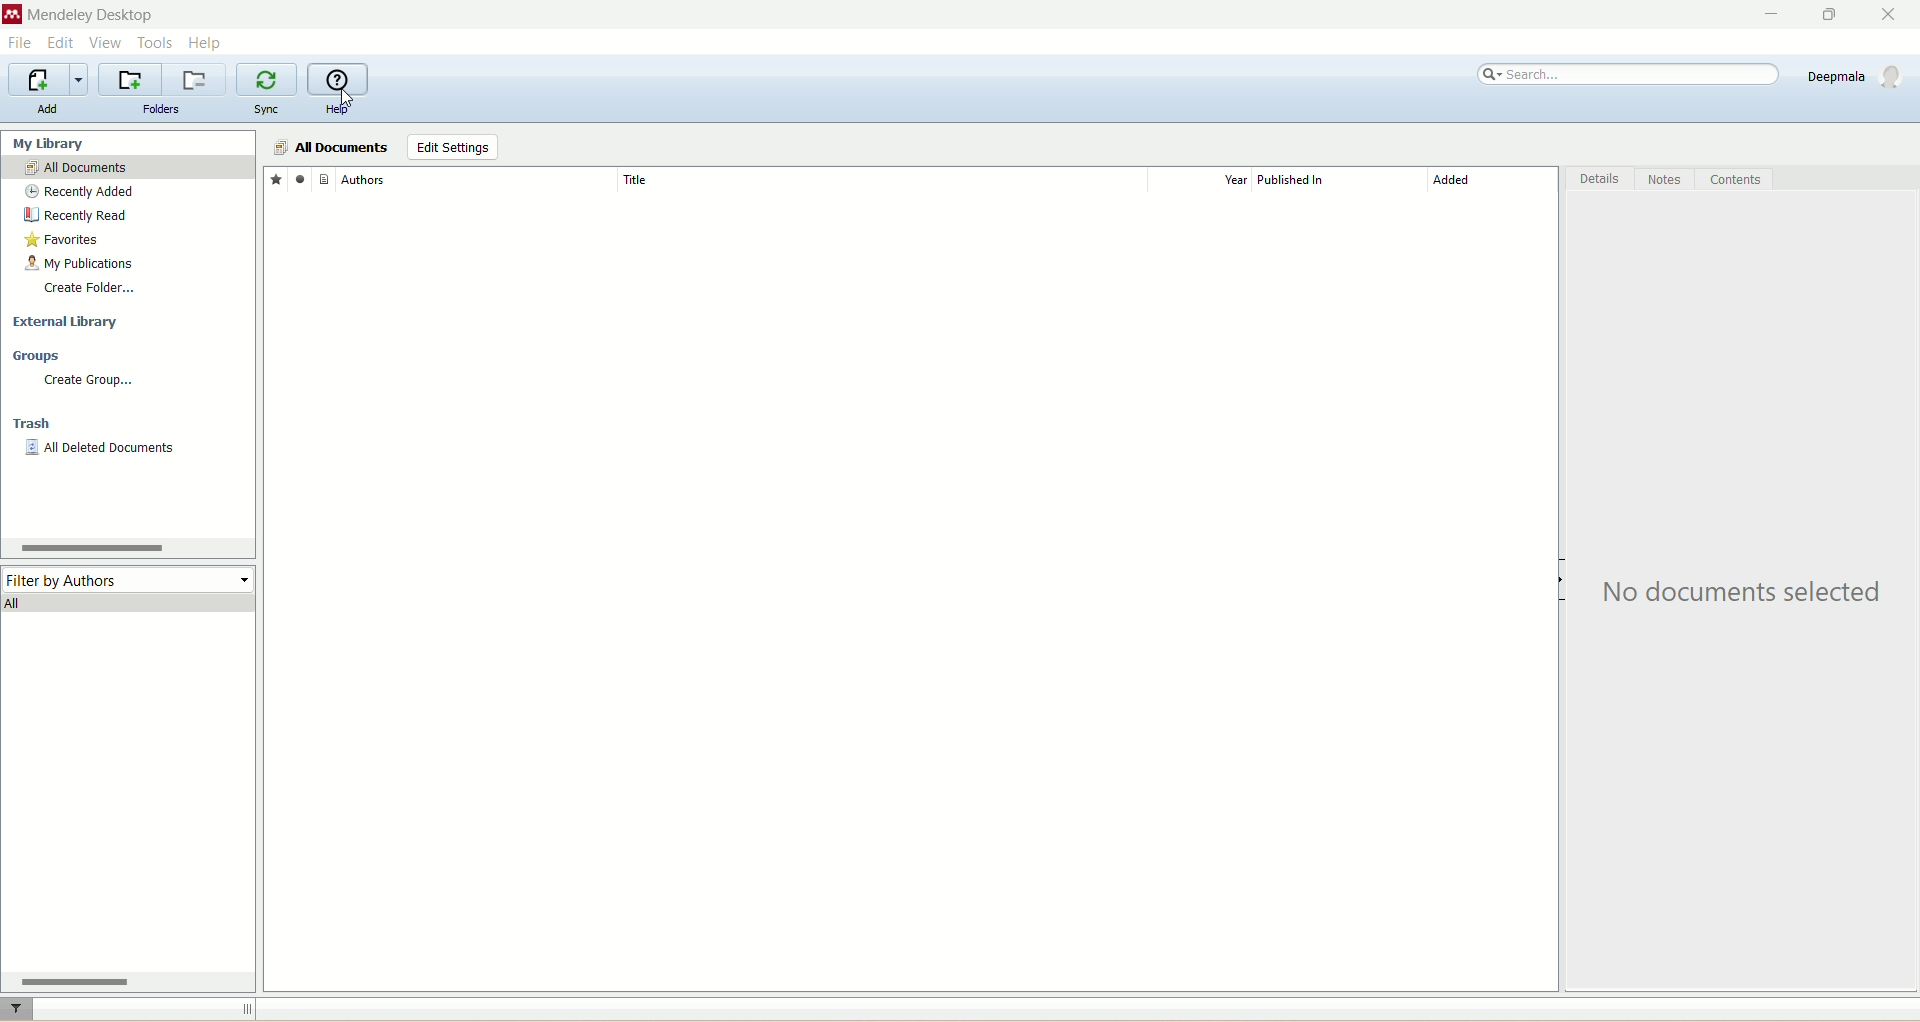  What do you see at coordinates (19, 42) in the screenshot?
I see `file` at bounding box center [19, 42].